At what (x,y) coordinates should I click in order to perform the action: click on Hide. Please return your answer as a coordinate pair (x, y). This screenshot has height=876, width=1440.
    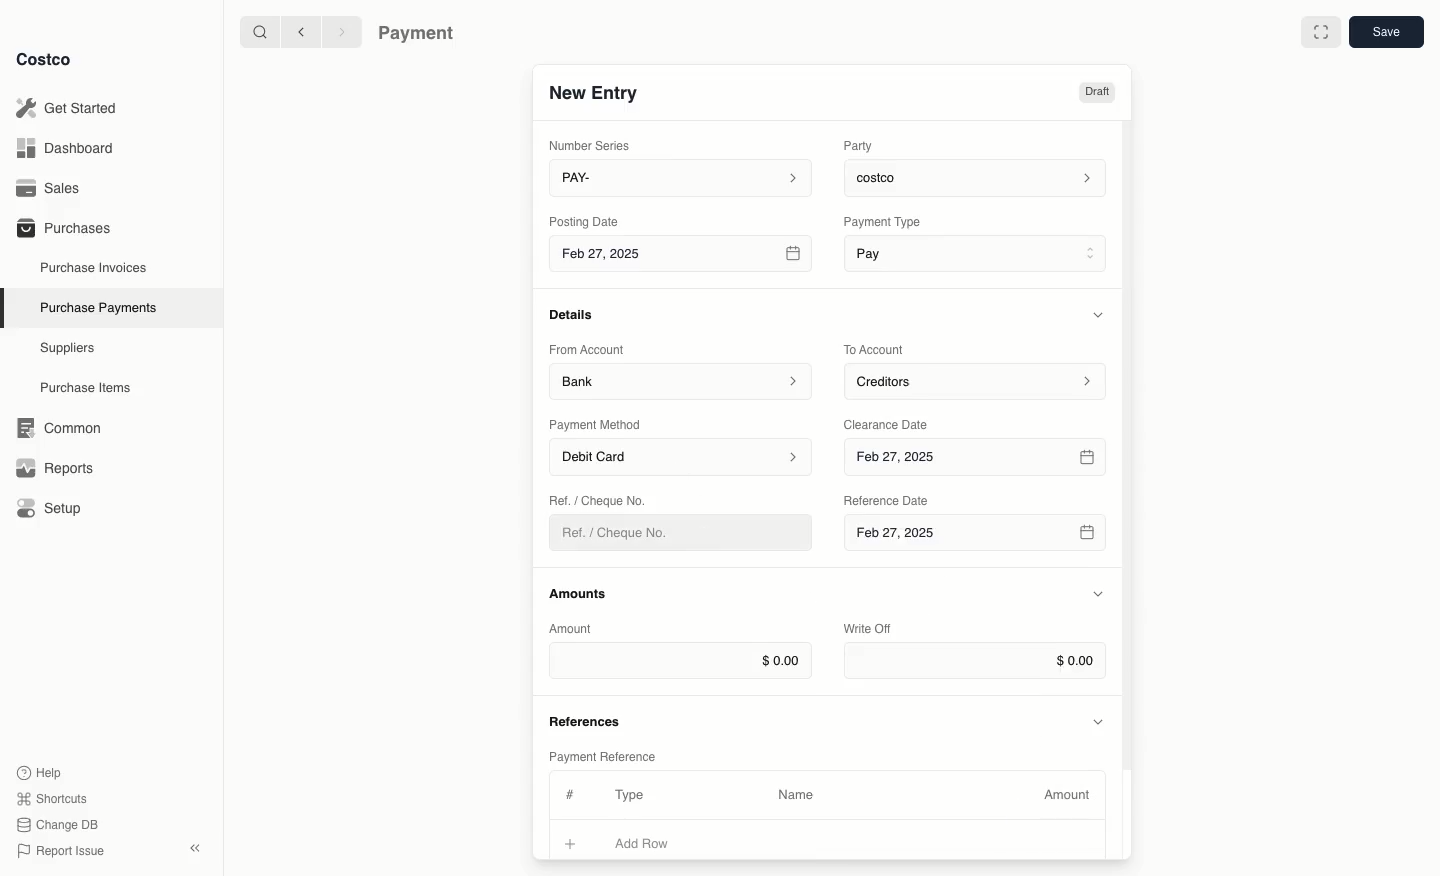
    Looking at the image, I should click on (1100, 720).